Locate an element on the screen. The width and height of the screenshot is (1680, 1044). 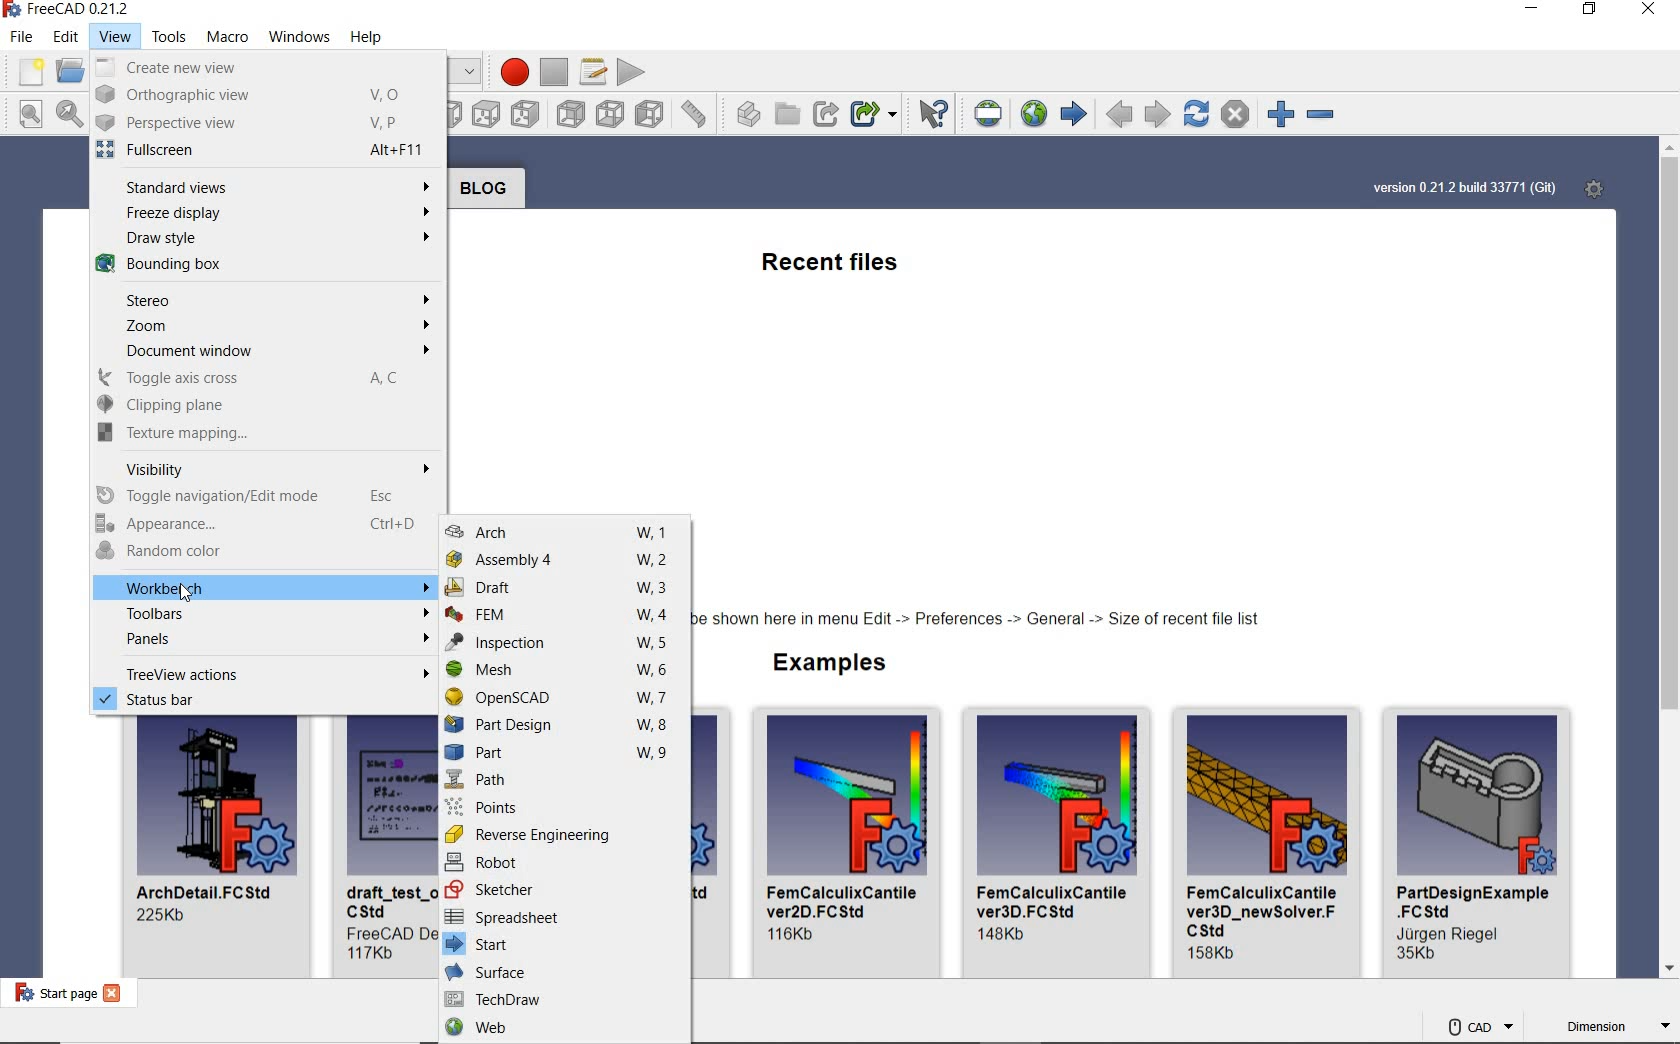
web is located at coordinates (559, 1031).